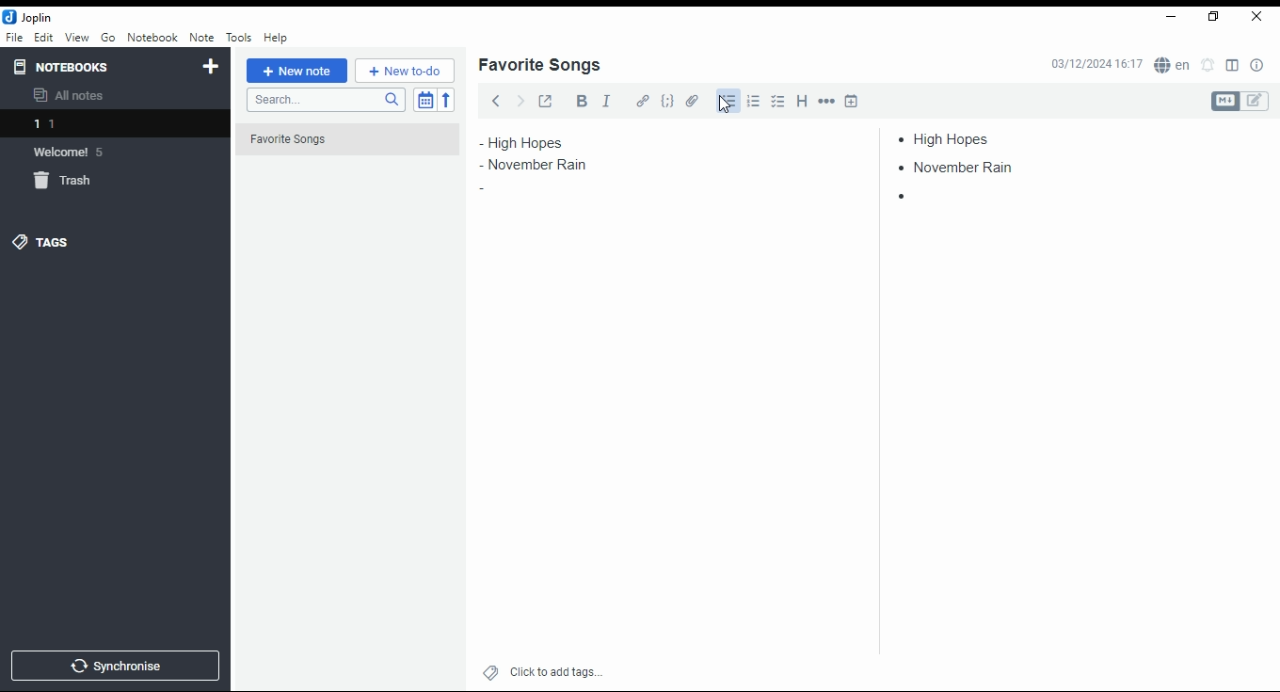 The image size is (1280, 692). I want to click on notebooks, so click(97, 66).